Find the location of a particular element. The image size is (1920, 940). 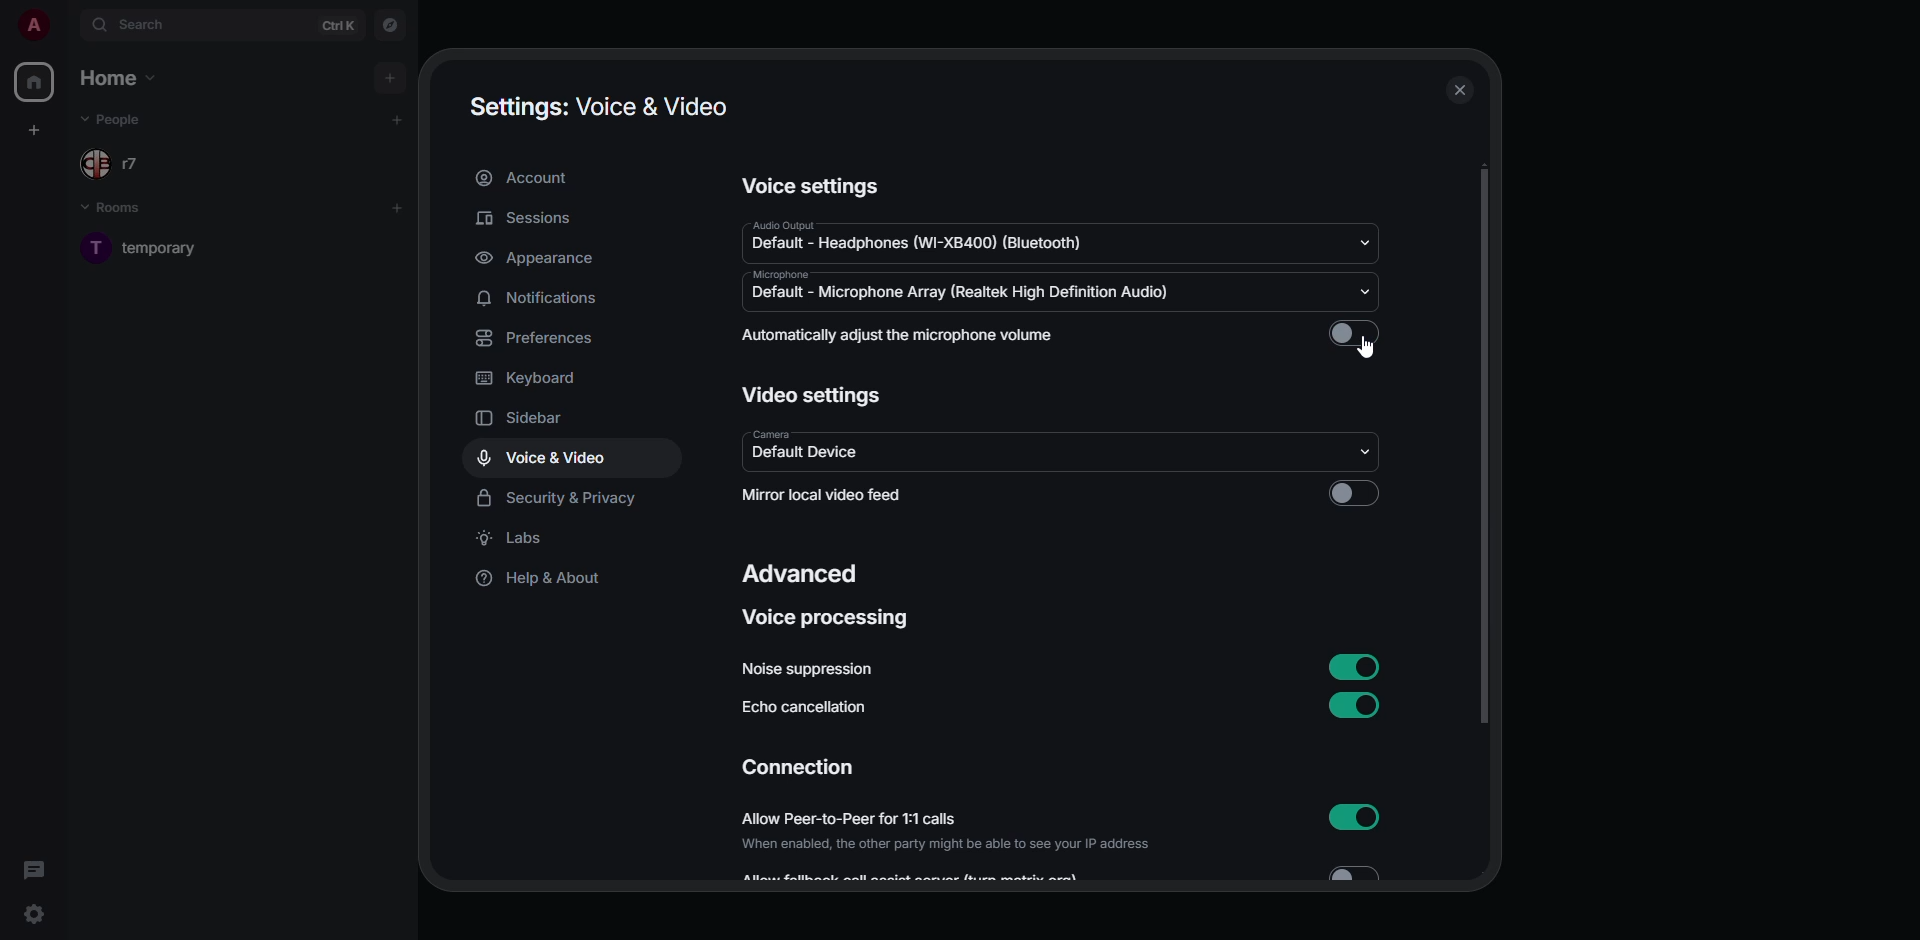

Default - Microphone Array (Realtek High Definition Audio is located at coordinates (966, 295).